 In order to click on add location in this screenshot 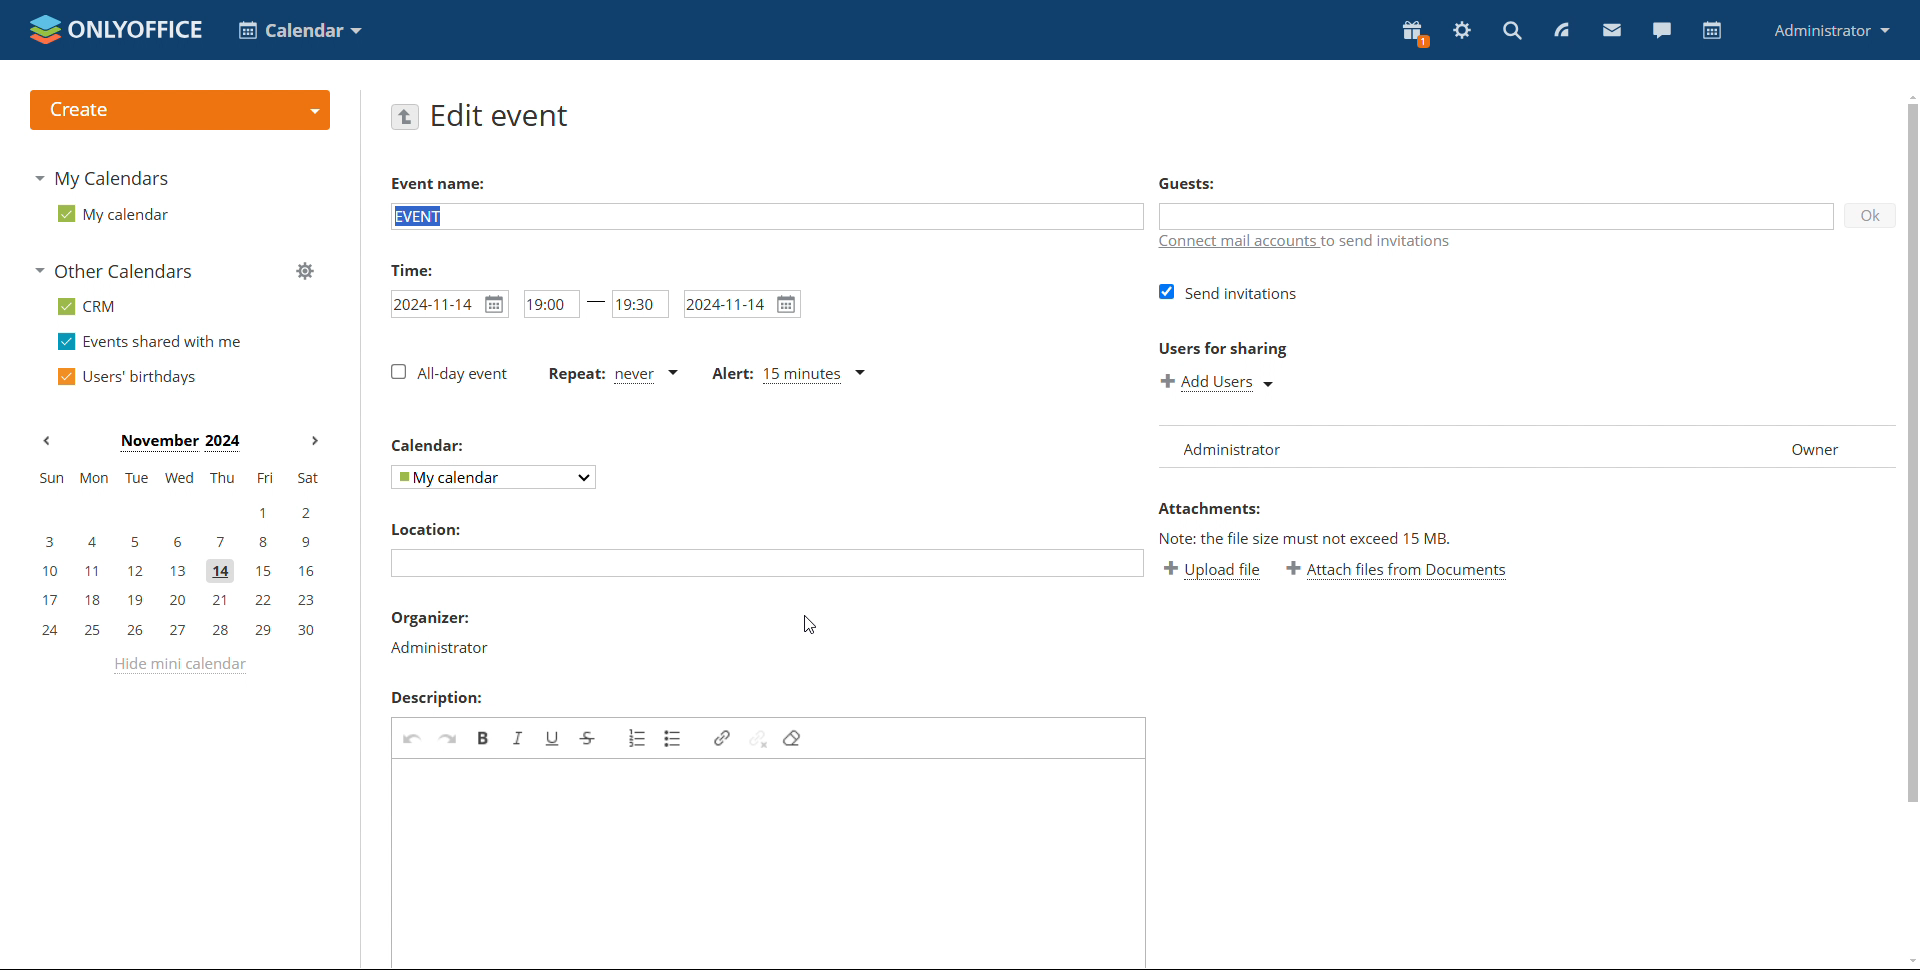, I will do `click(770, 563)`.